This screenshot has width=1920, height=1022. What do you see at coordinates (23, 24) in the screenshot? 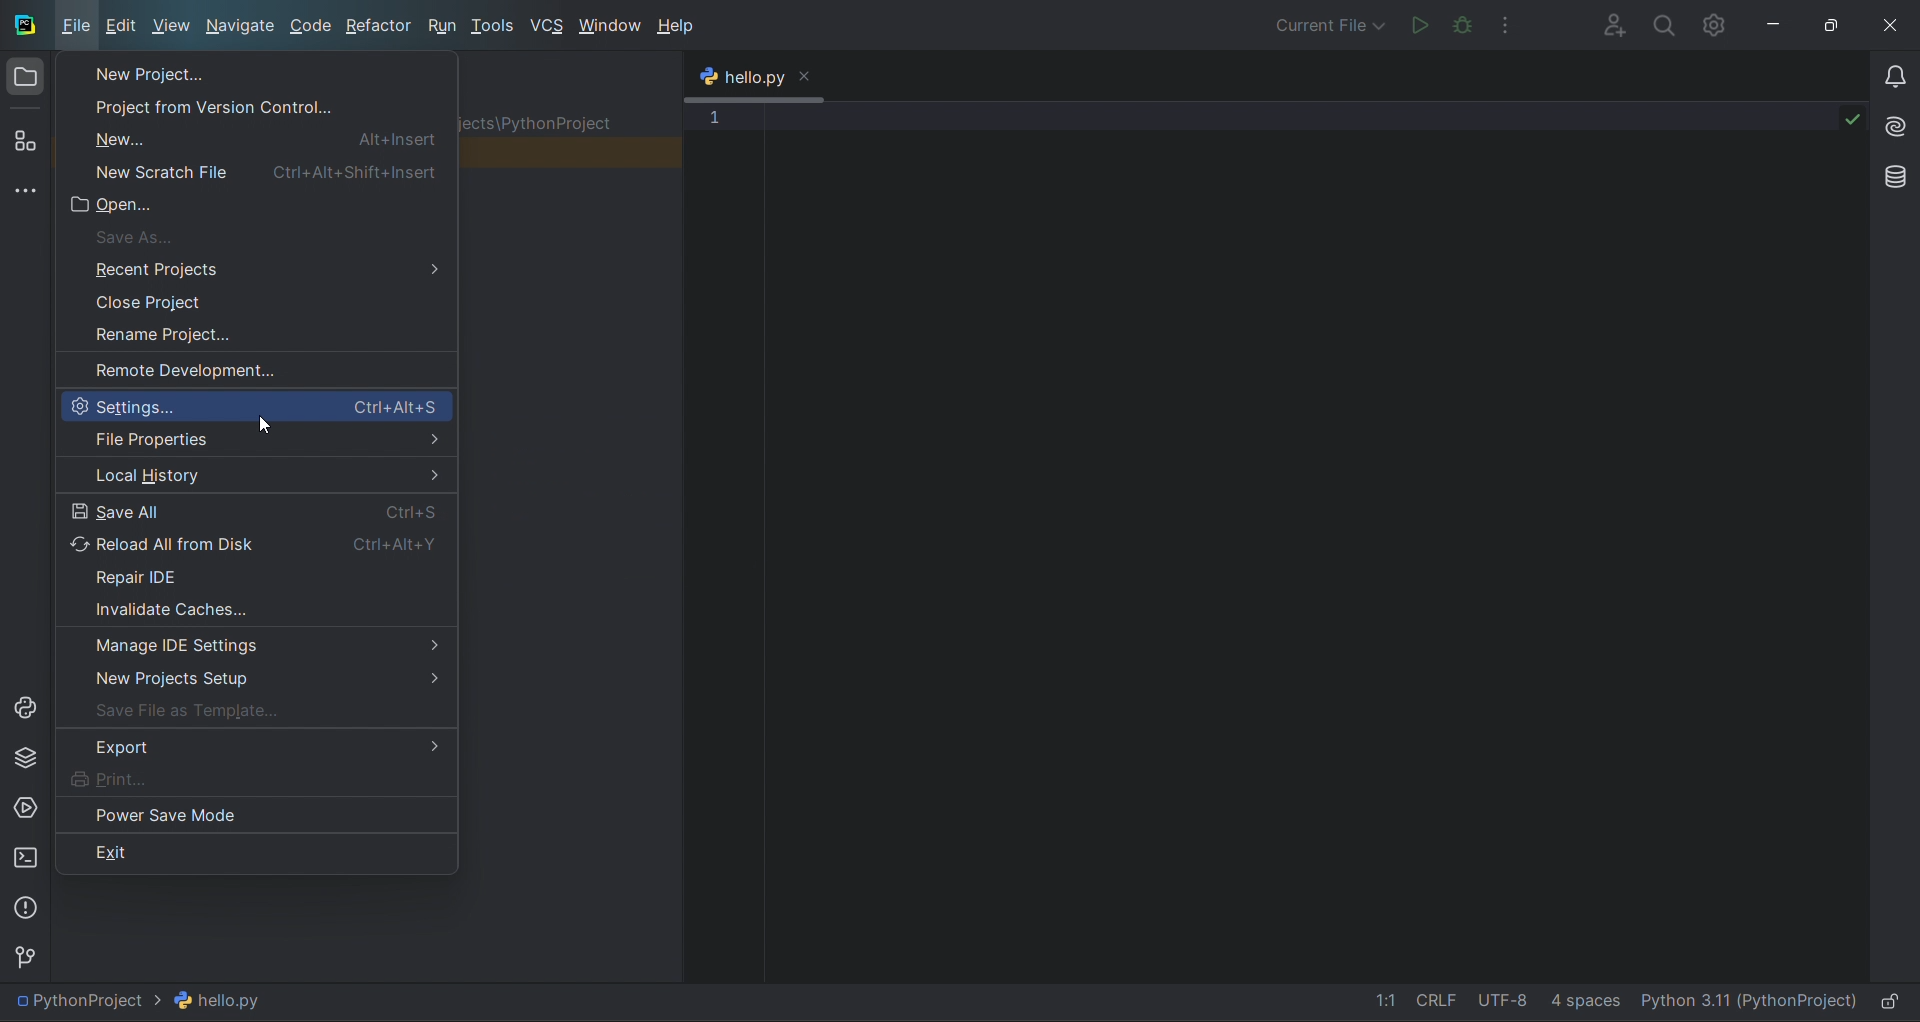
I see `logo` at bounding box center [23, 24].